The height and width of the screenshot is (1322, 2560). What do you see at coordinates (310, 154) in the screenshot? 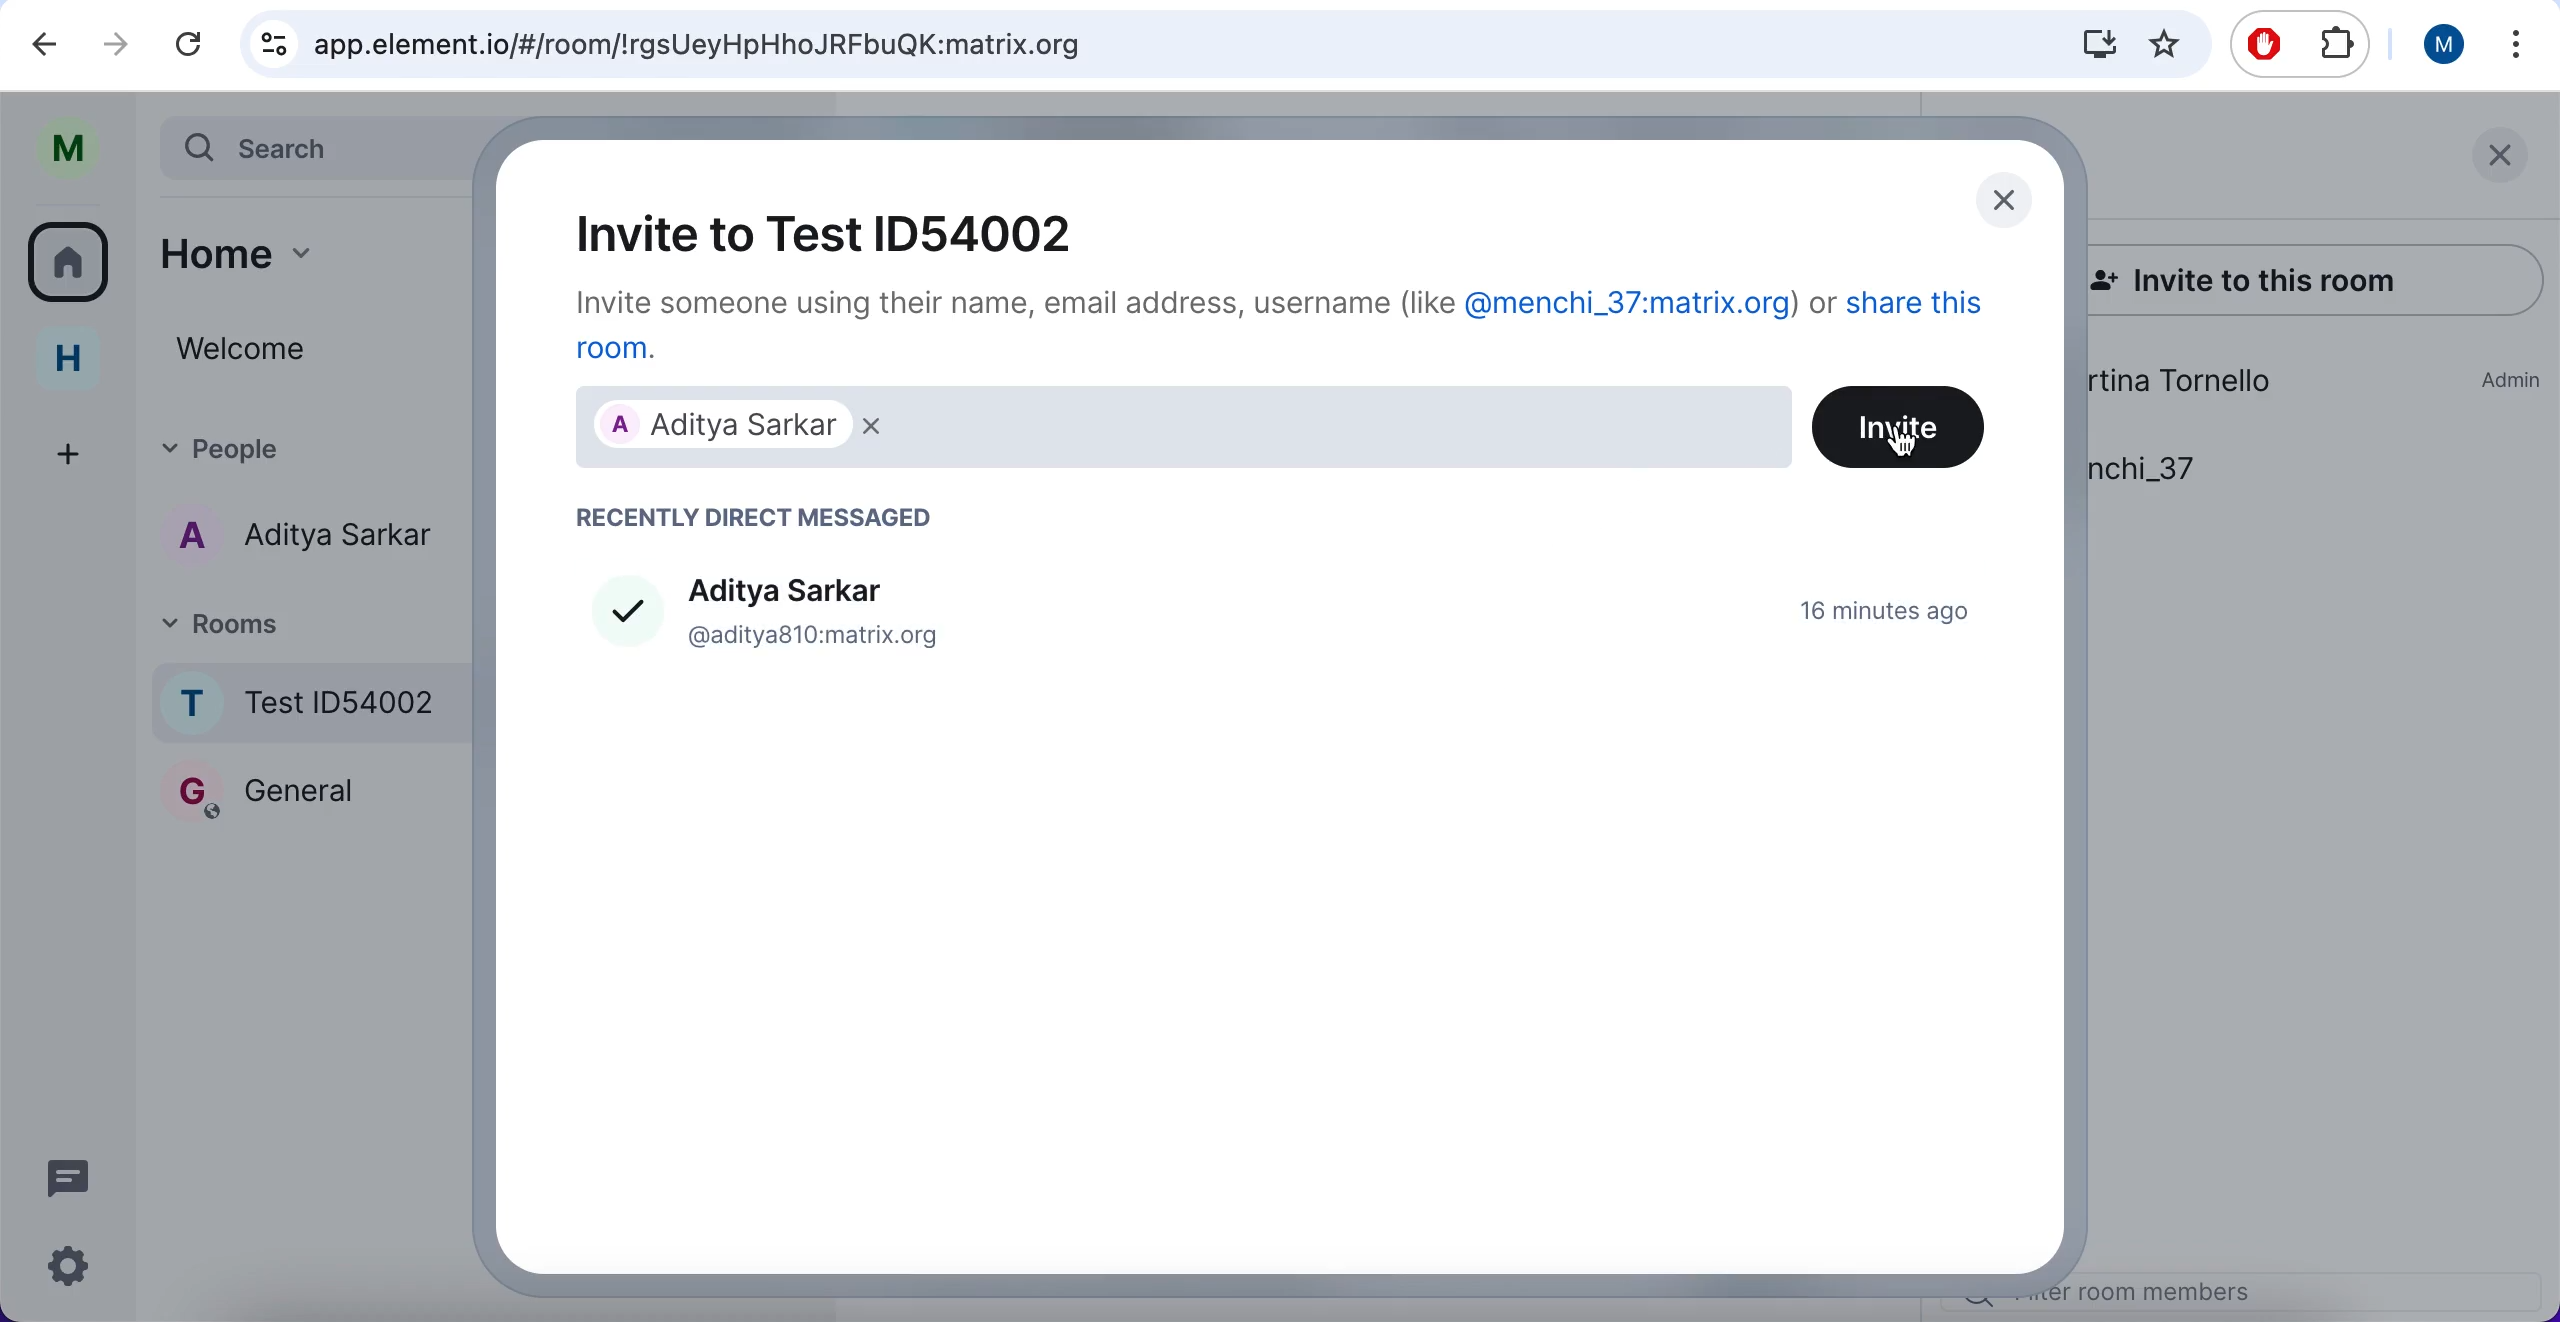
I see `search` at bounding box center [310, 154].